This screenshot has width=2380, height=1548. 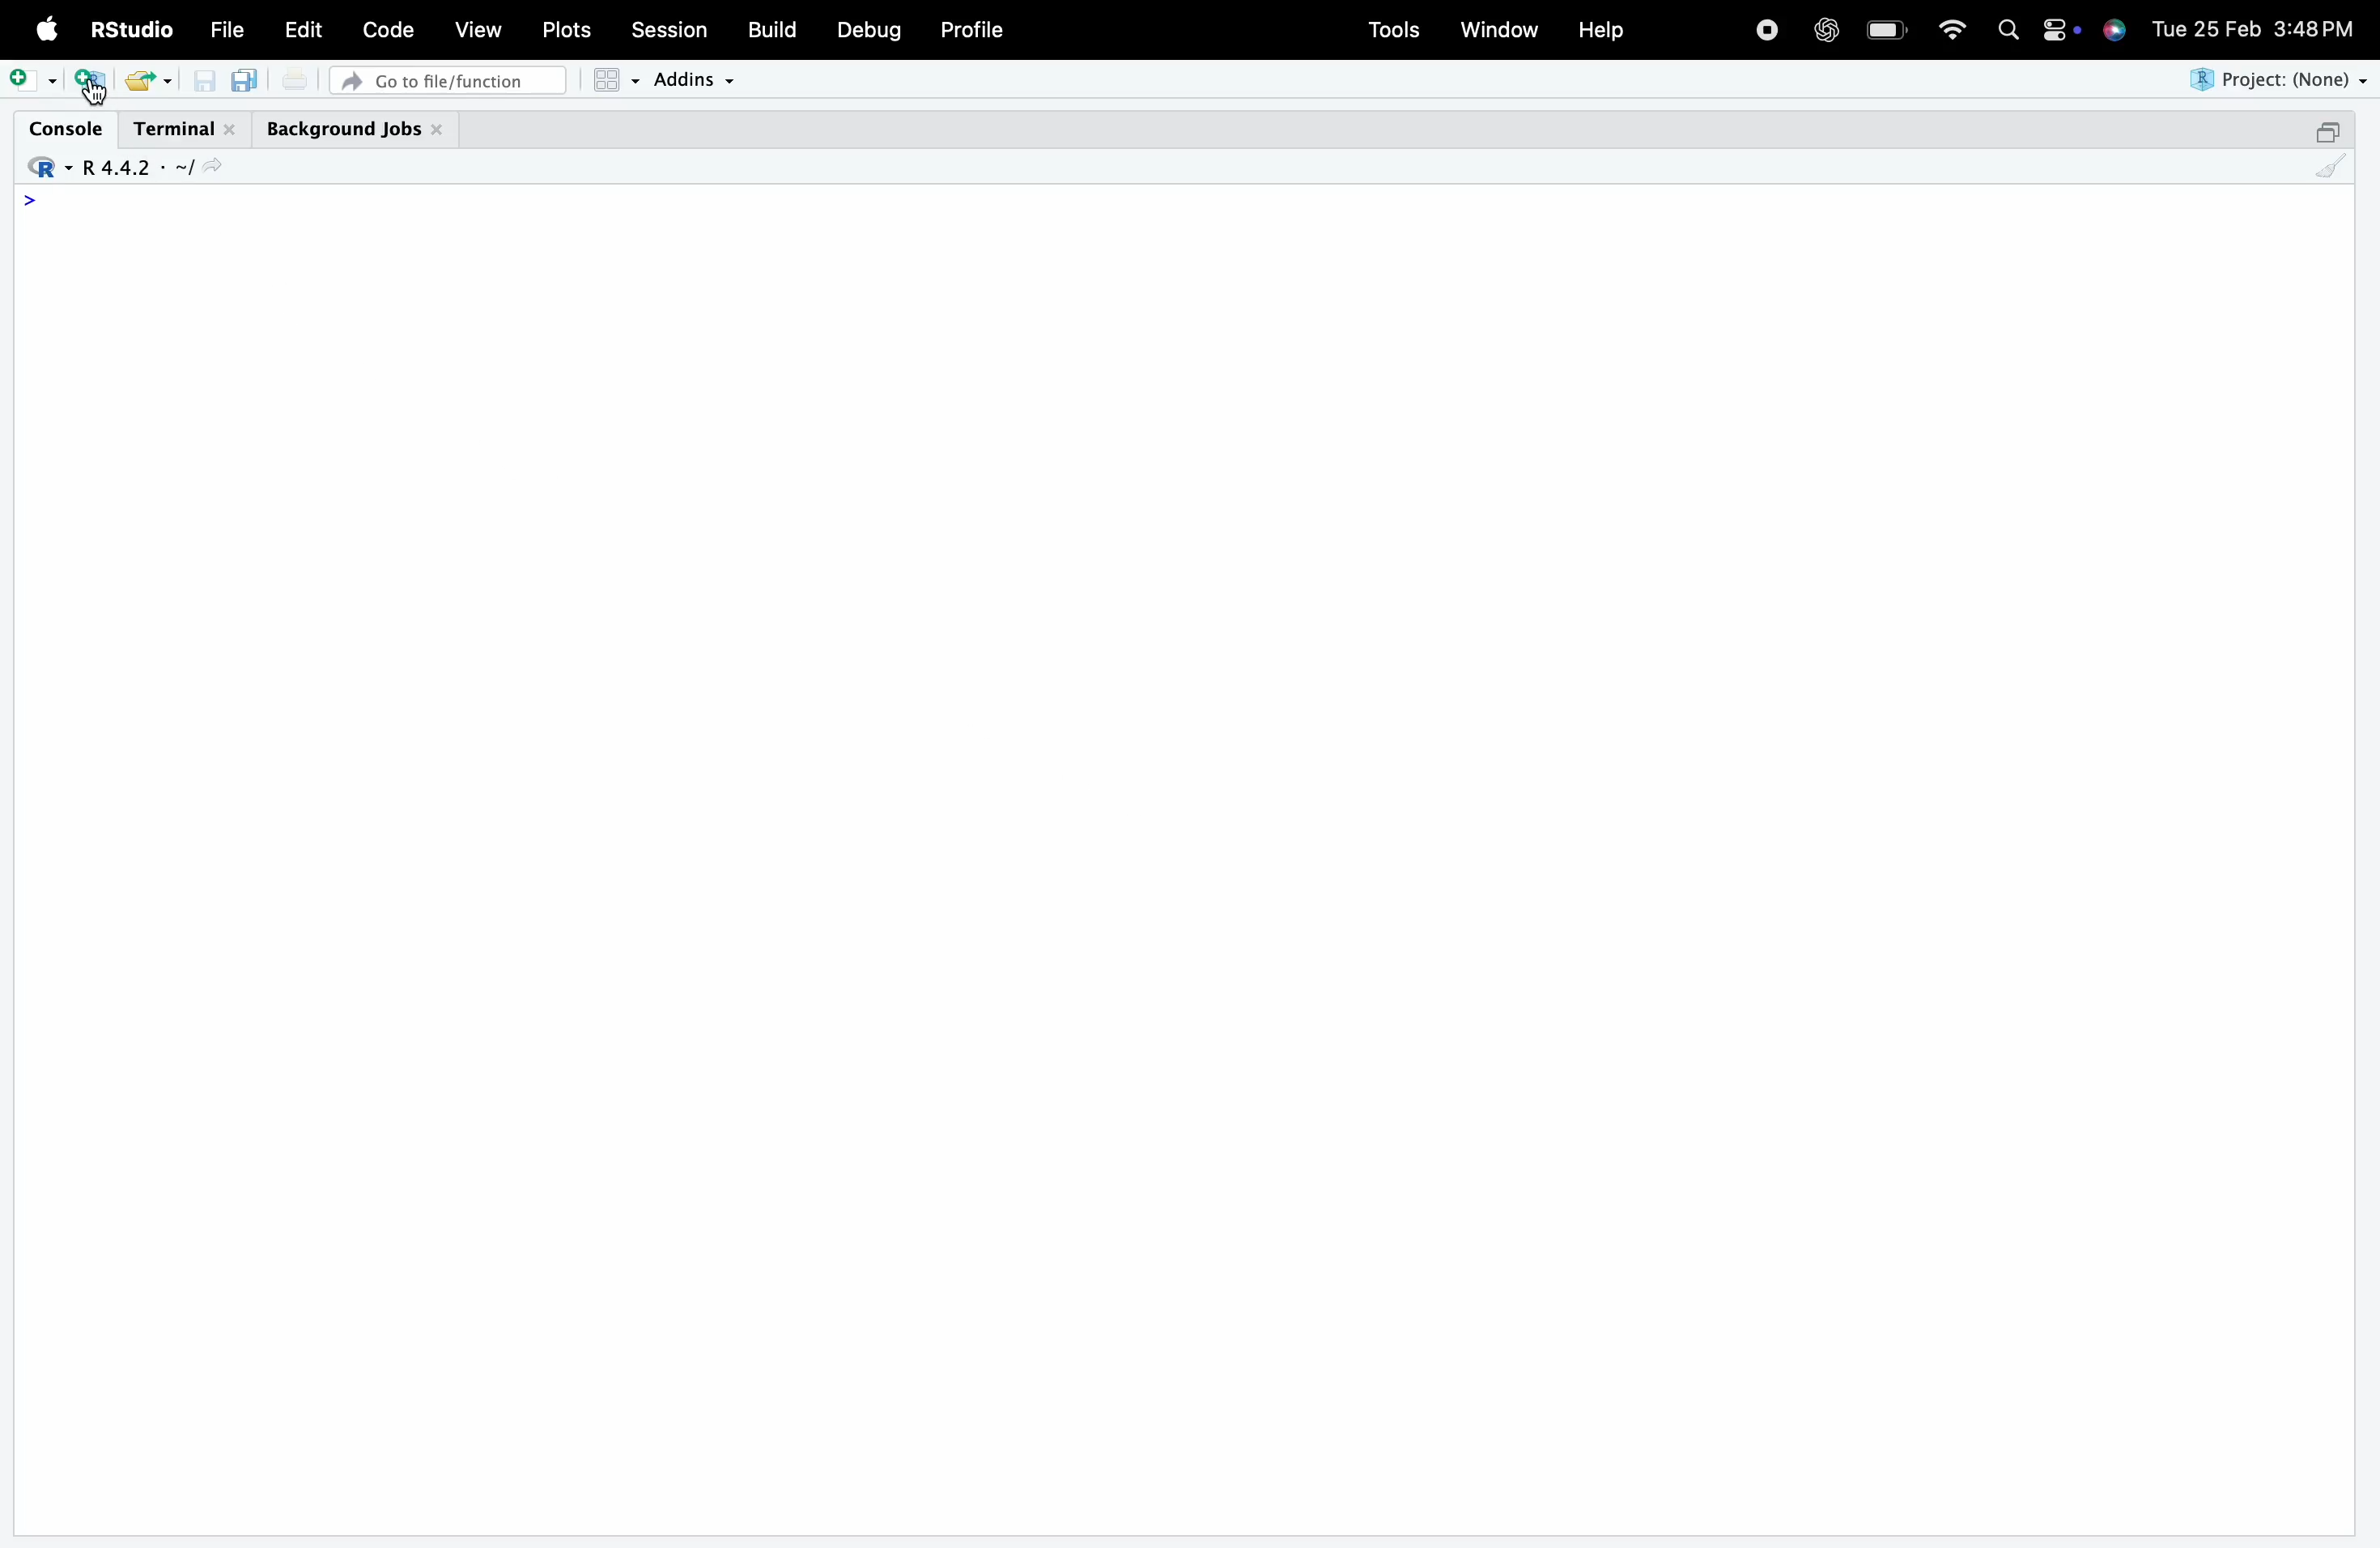 What do you see at coordinates (615, 80) in the screenshot?
I see `Workspace panes` at bounding box center [615, 80].